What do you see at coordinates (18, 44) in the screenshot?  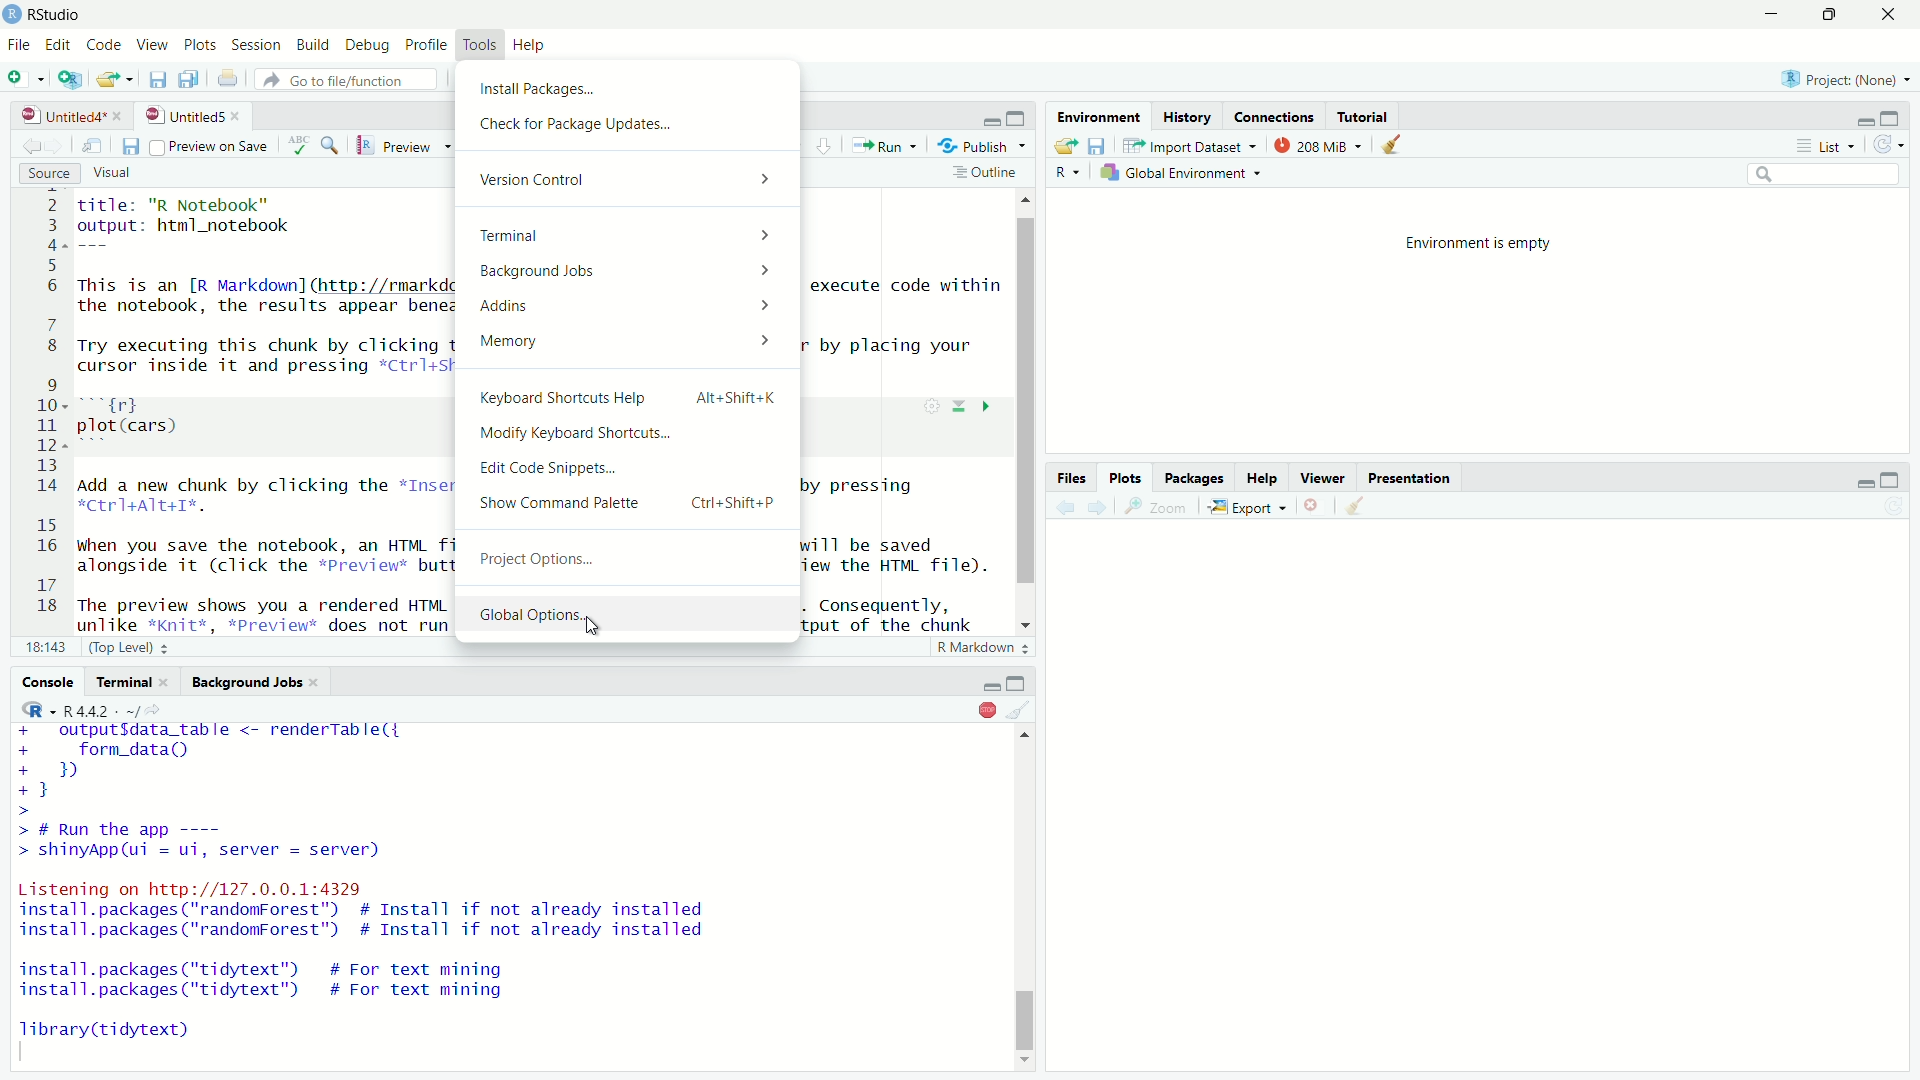 I see `File` at bounding box center [18, 44].